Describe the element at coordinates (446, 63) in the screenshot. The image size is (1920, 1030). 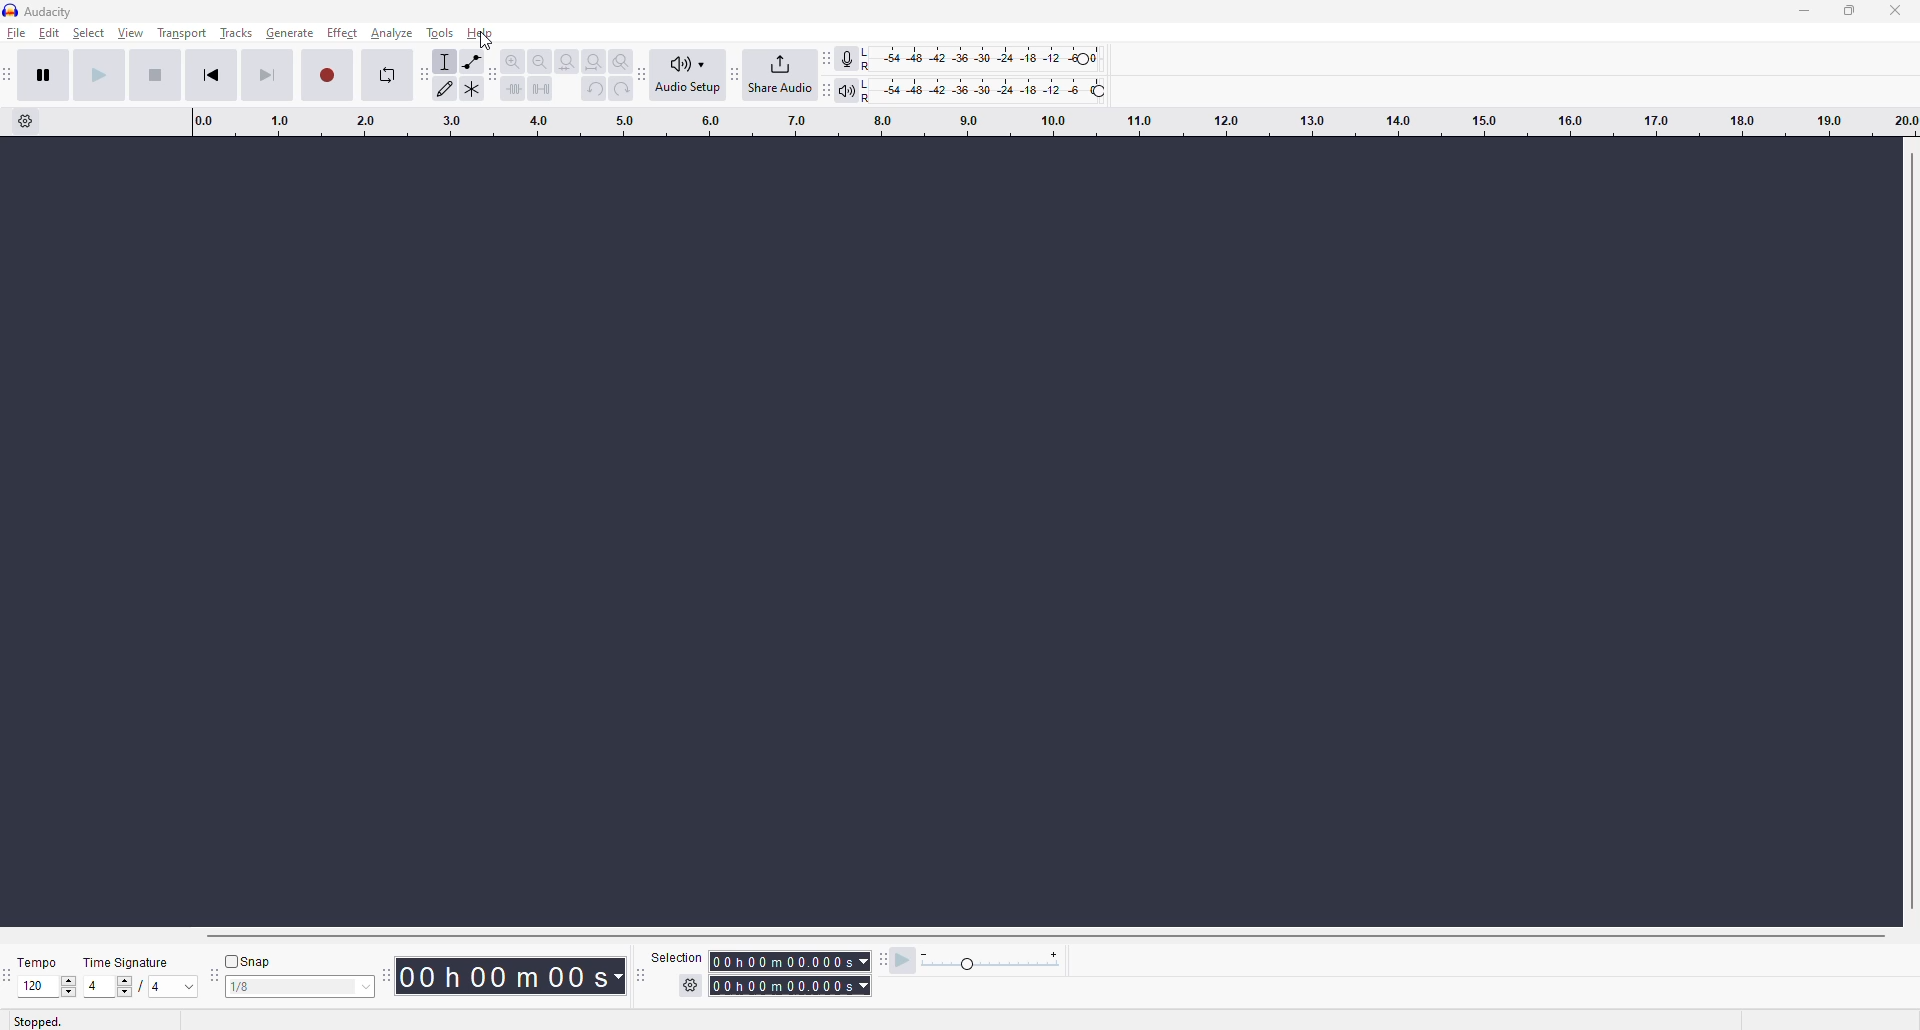
I see `selection tool` at that location.